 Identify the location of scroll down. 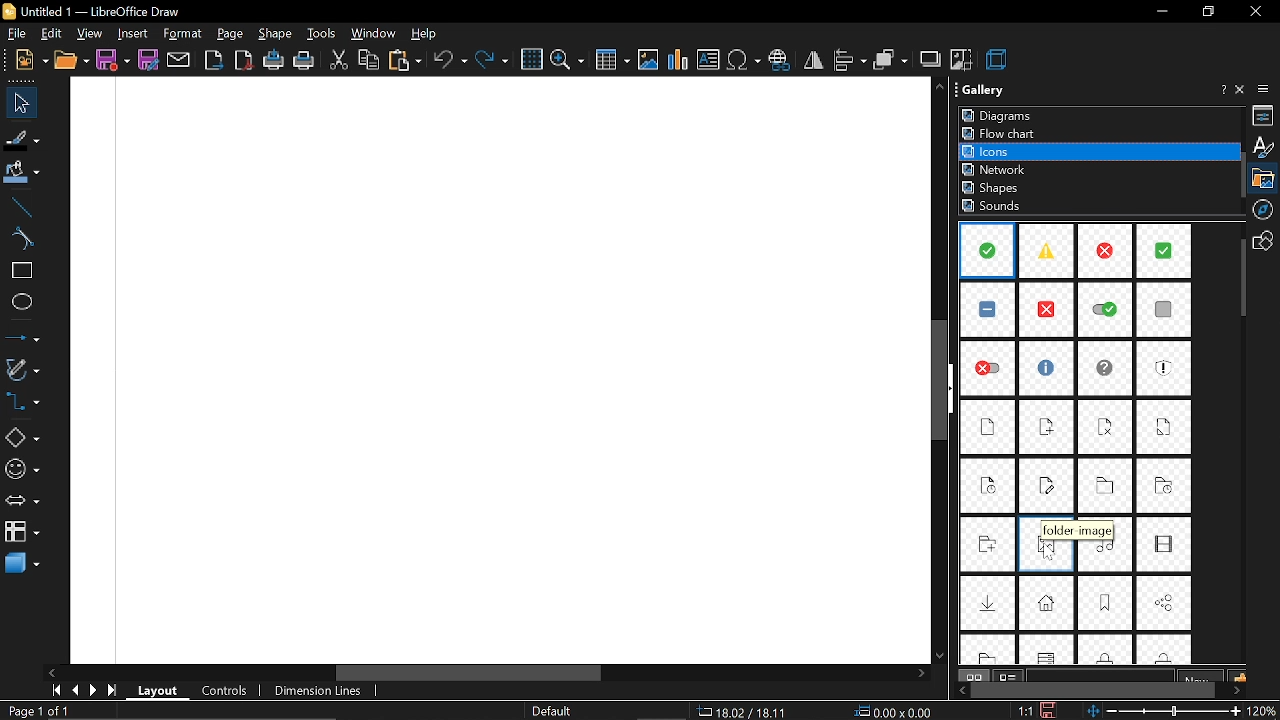
(942, 651).